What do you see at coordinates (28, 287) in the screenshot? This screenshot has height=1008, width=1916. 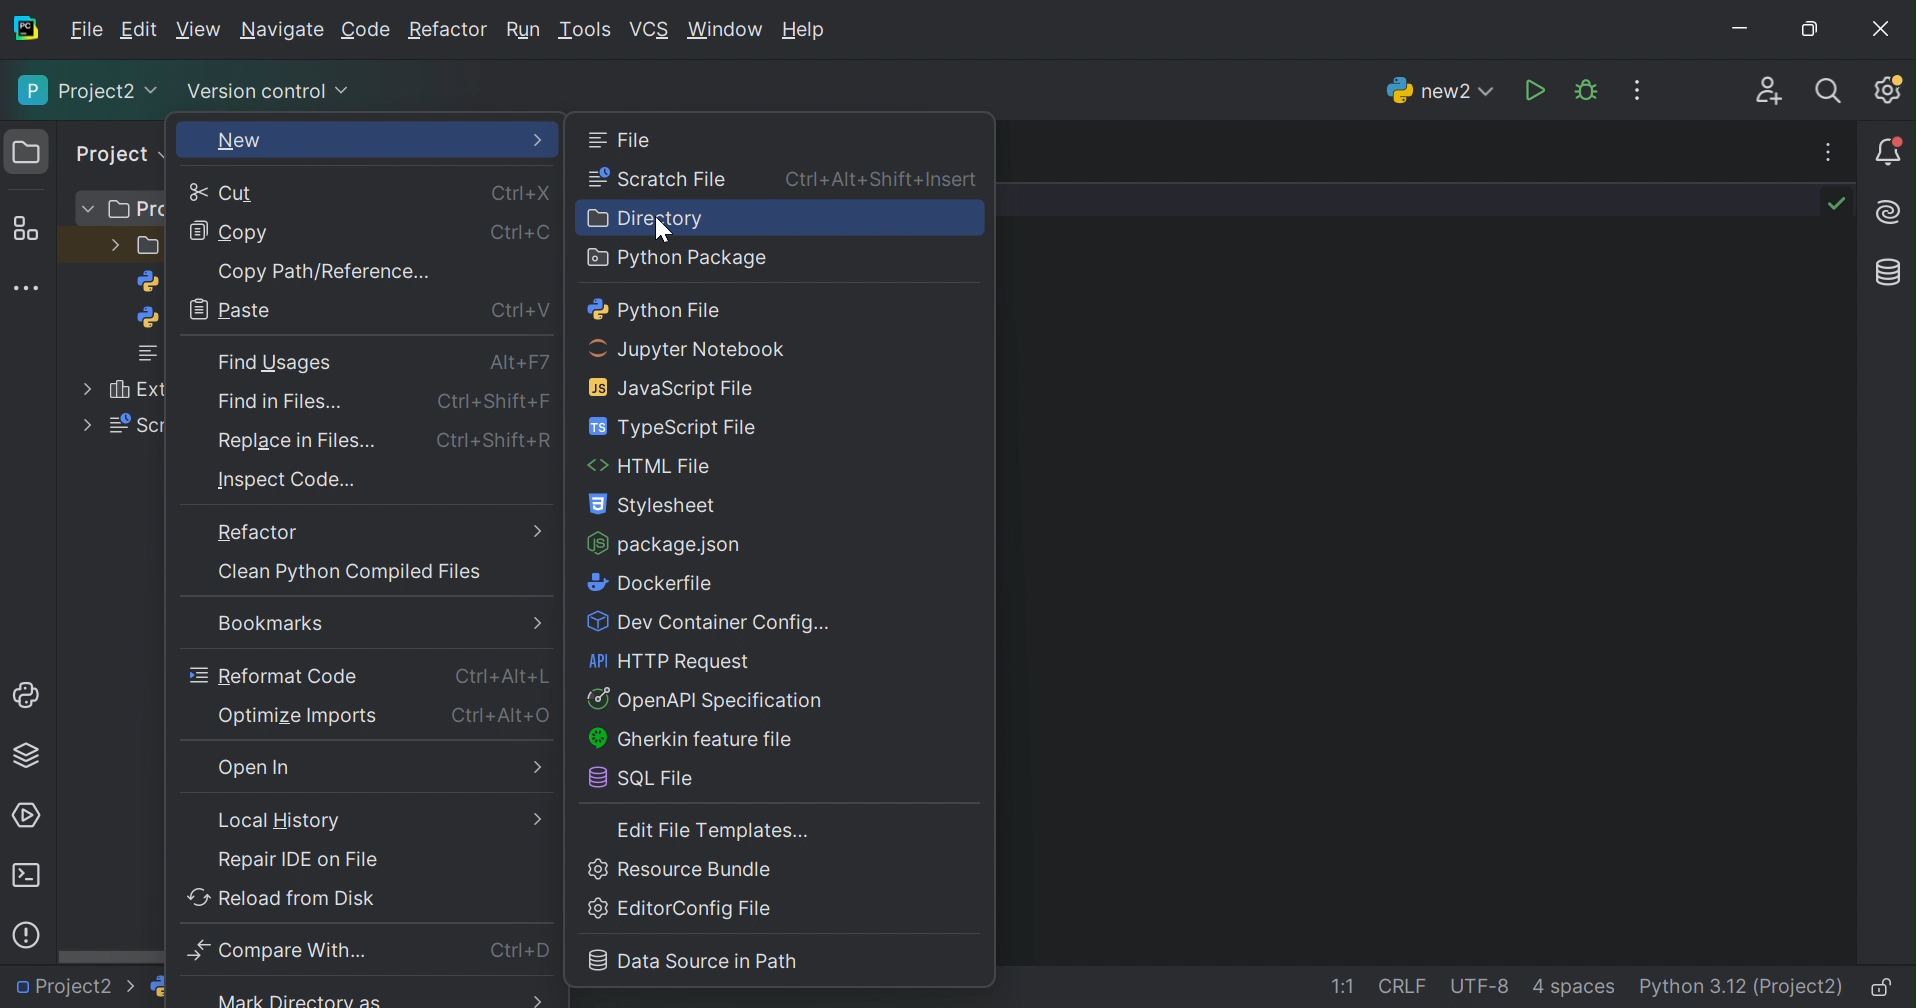 I see `More tool windows` at bounding box center [28, 287].